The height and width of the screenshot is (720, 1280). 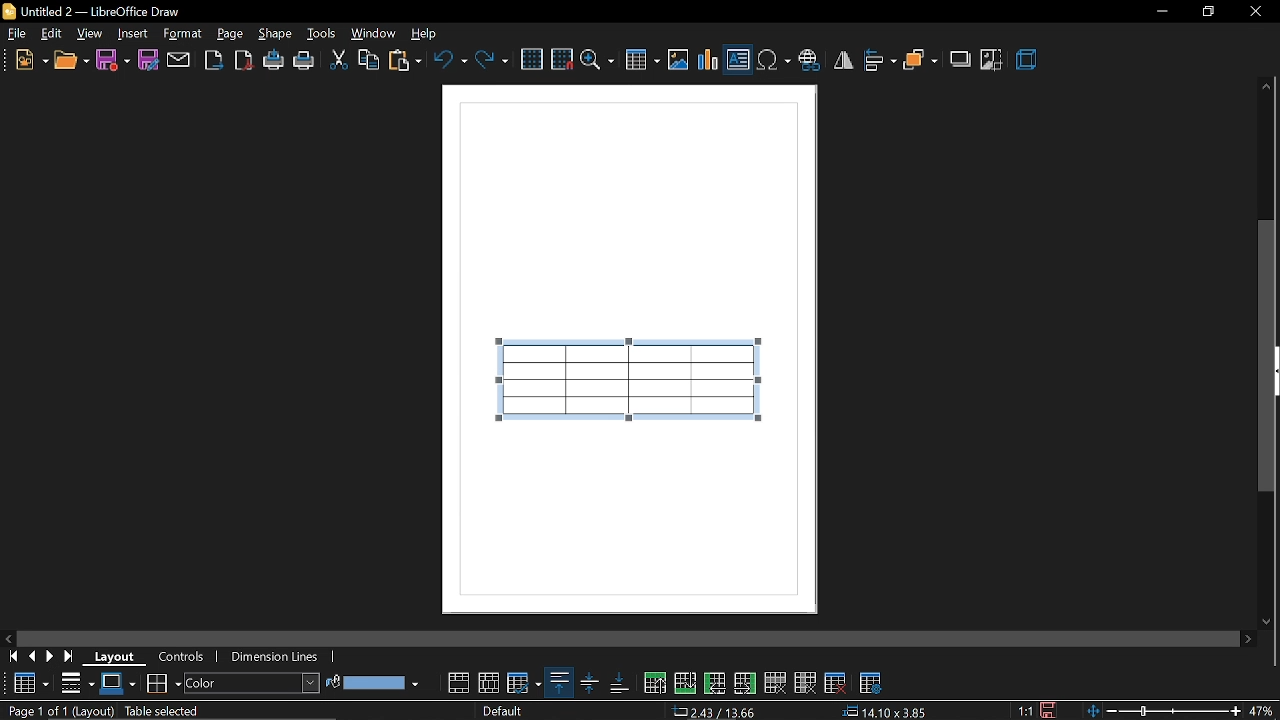 What do you see at coordinates (170, 710) in the screenshot?
I see `table selected` at bounding box center [170, 710].